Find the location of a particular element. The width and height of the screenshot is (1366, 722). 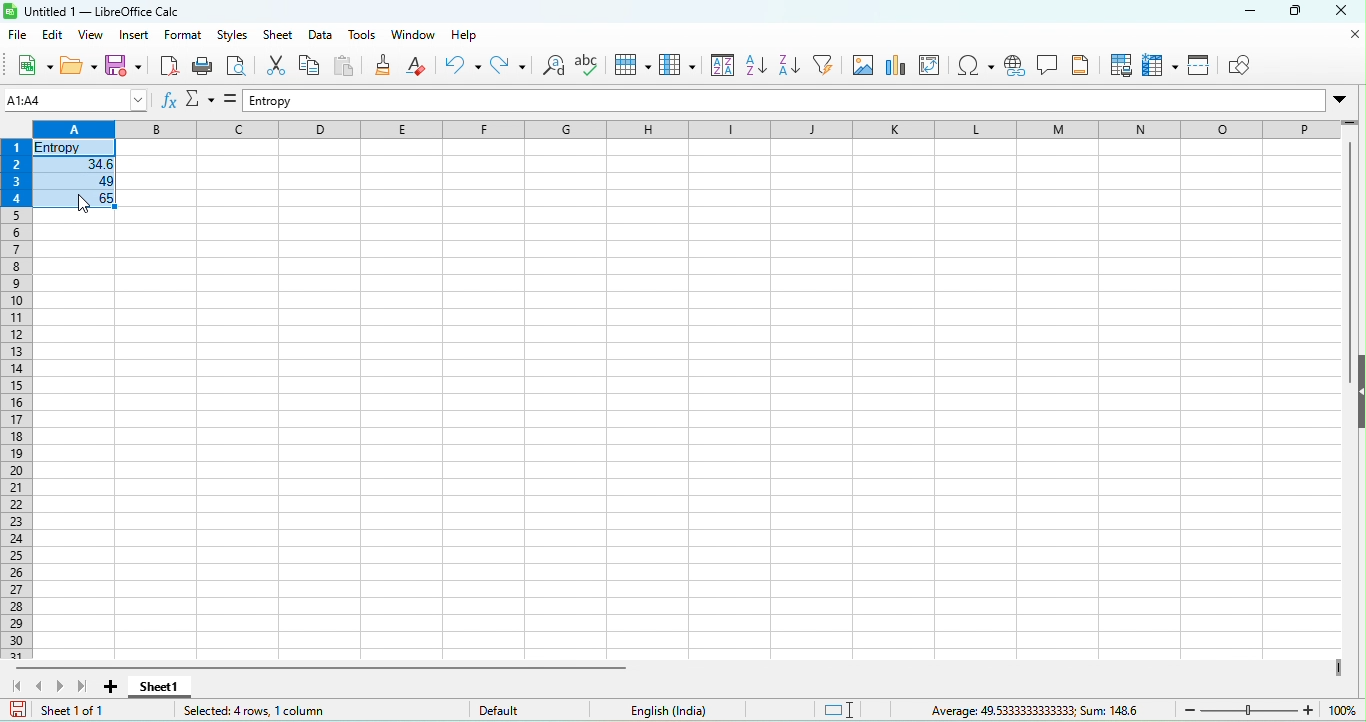

drag to view more rows is located at coordinates (1347, 122).